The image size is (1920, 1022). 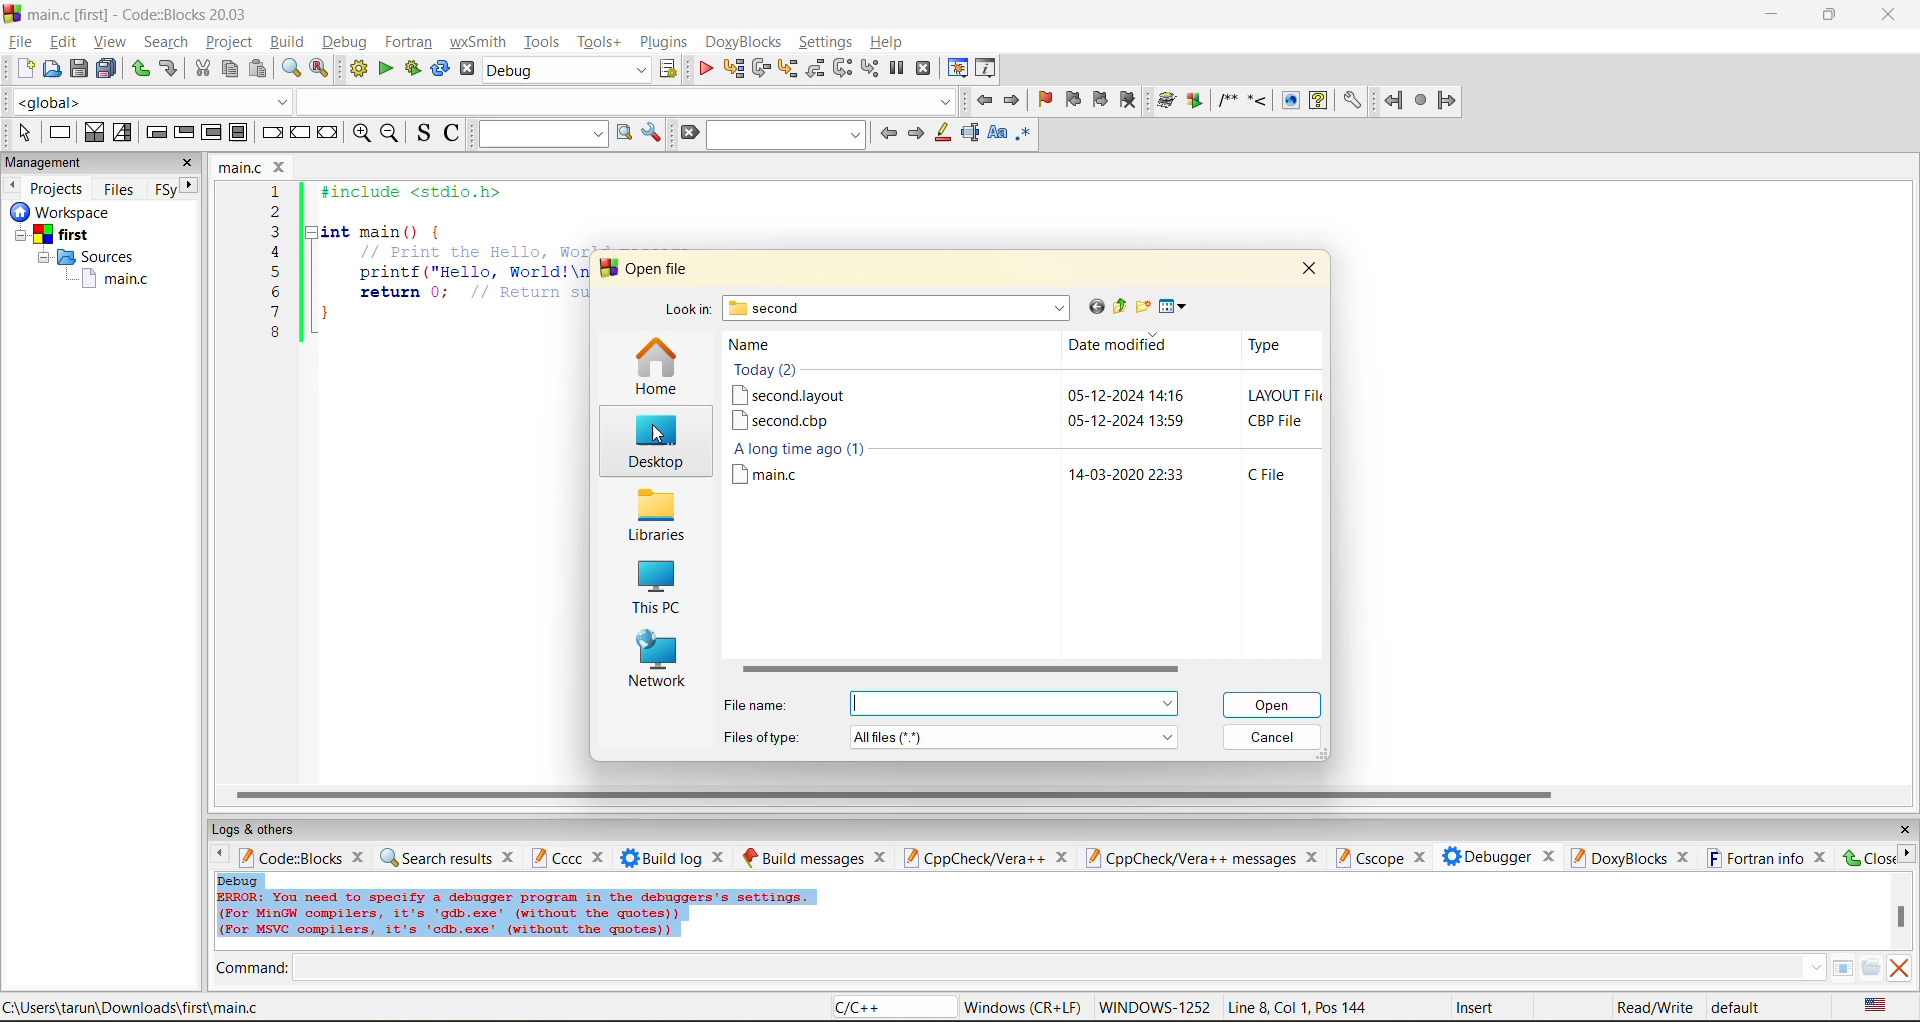 What do you see at coordinates (759, 69) in the screenshot?
I see `next line` at bounding box center [759, 69].